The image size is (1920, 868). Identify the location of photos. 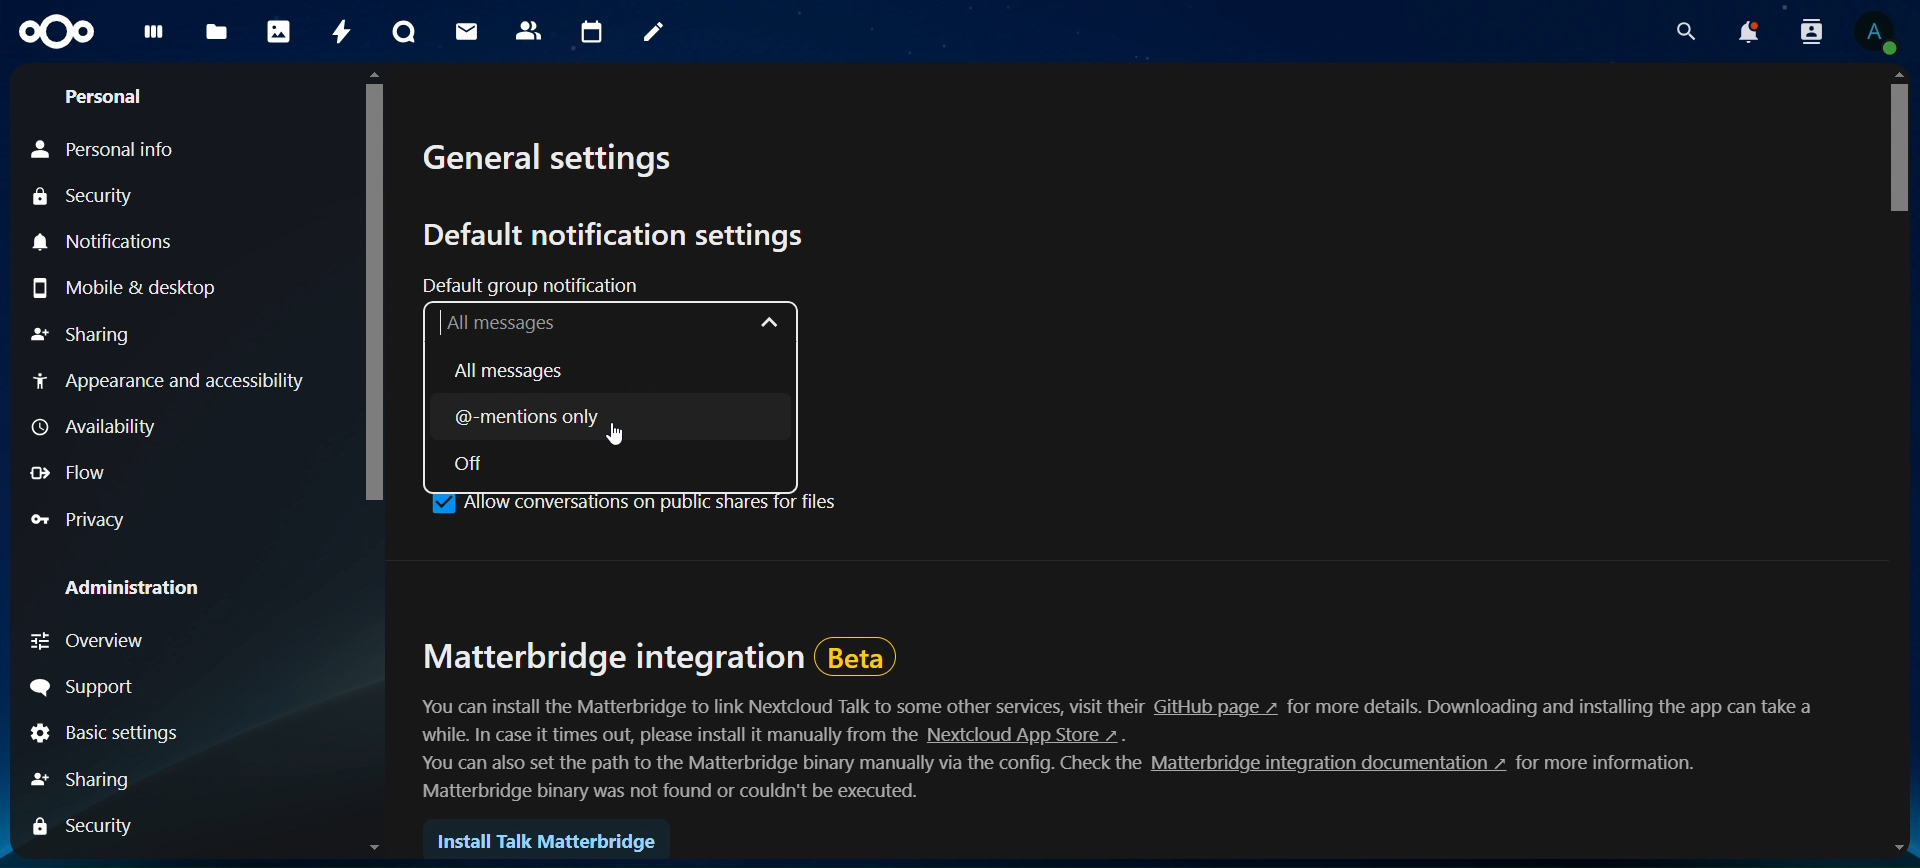
(278, 31).